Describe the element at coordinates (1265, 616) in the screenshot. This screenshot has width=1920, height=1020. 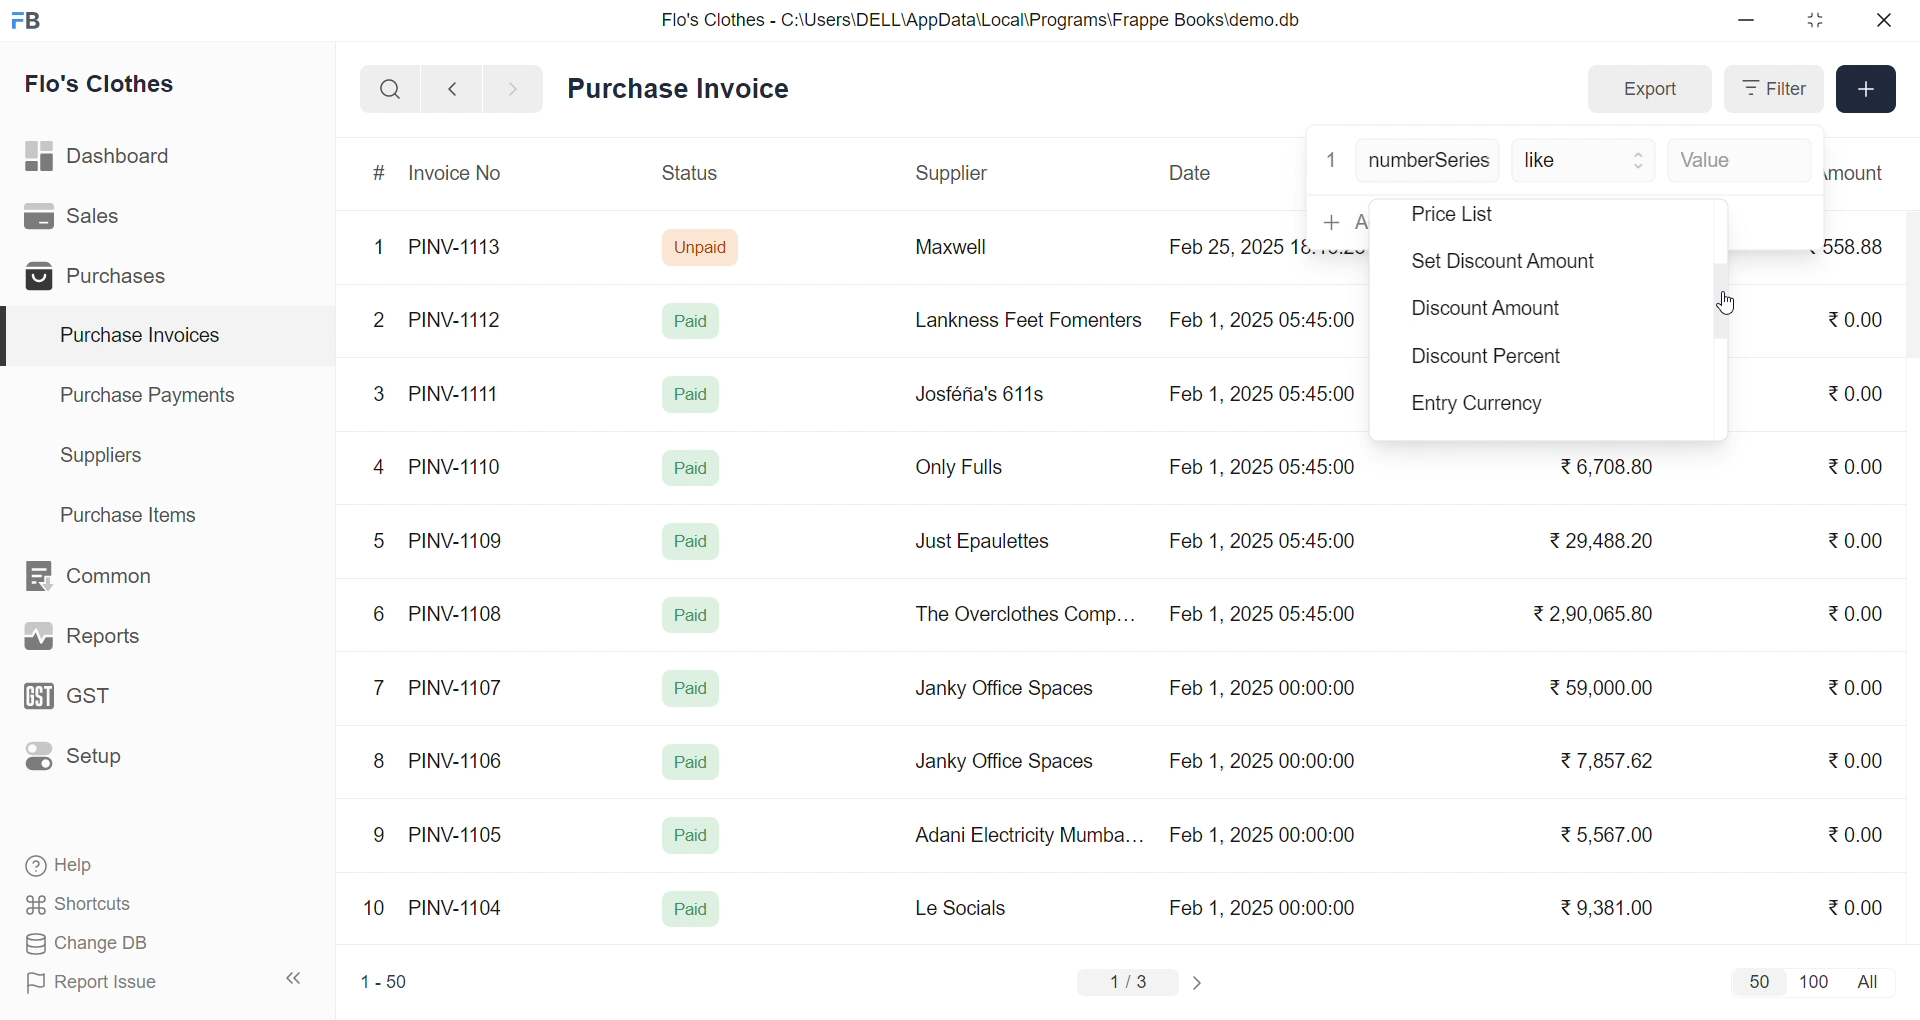
I see `Feb 1, 2025 05:45:00` at that location.